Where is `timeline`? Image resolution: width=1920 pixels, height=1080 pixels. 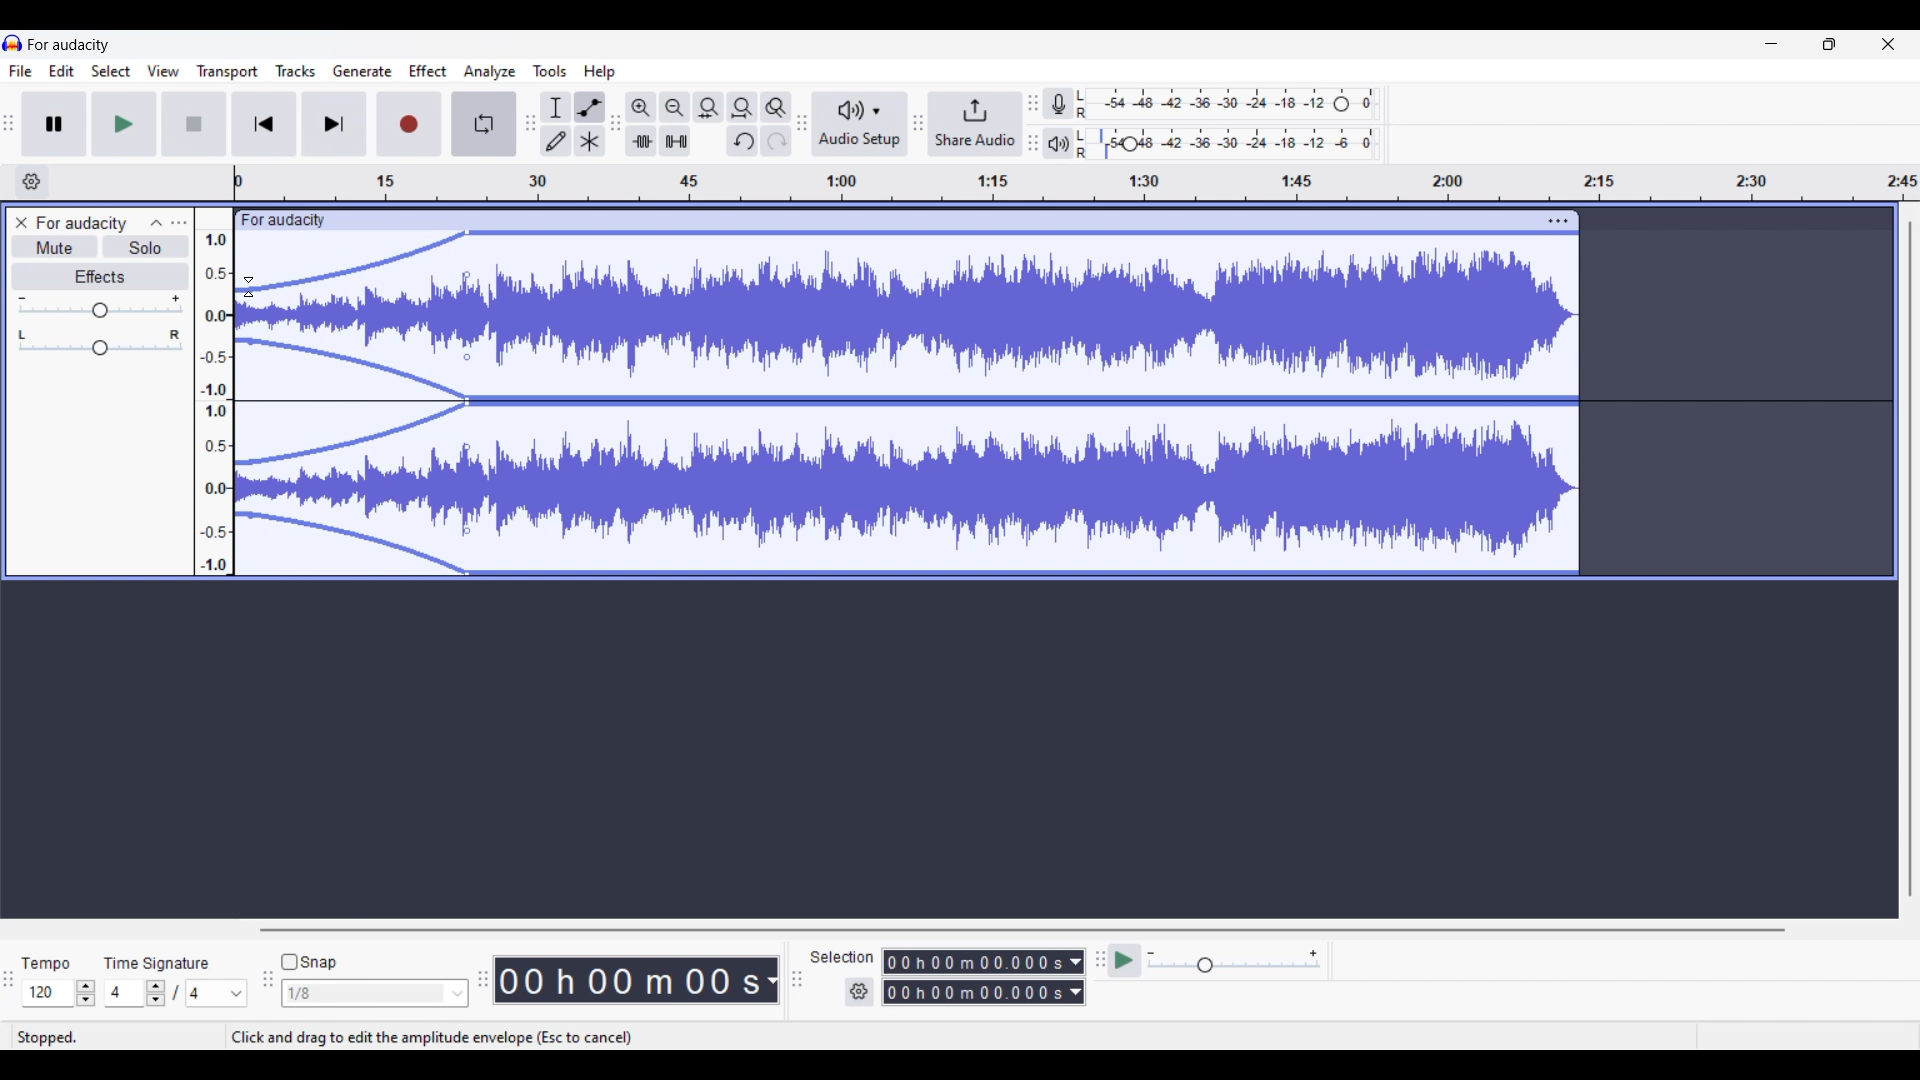 timeline is located at coordinates (1076, 183).